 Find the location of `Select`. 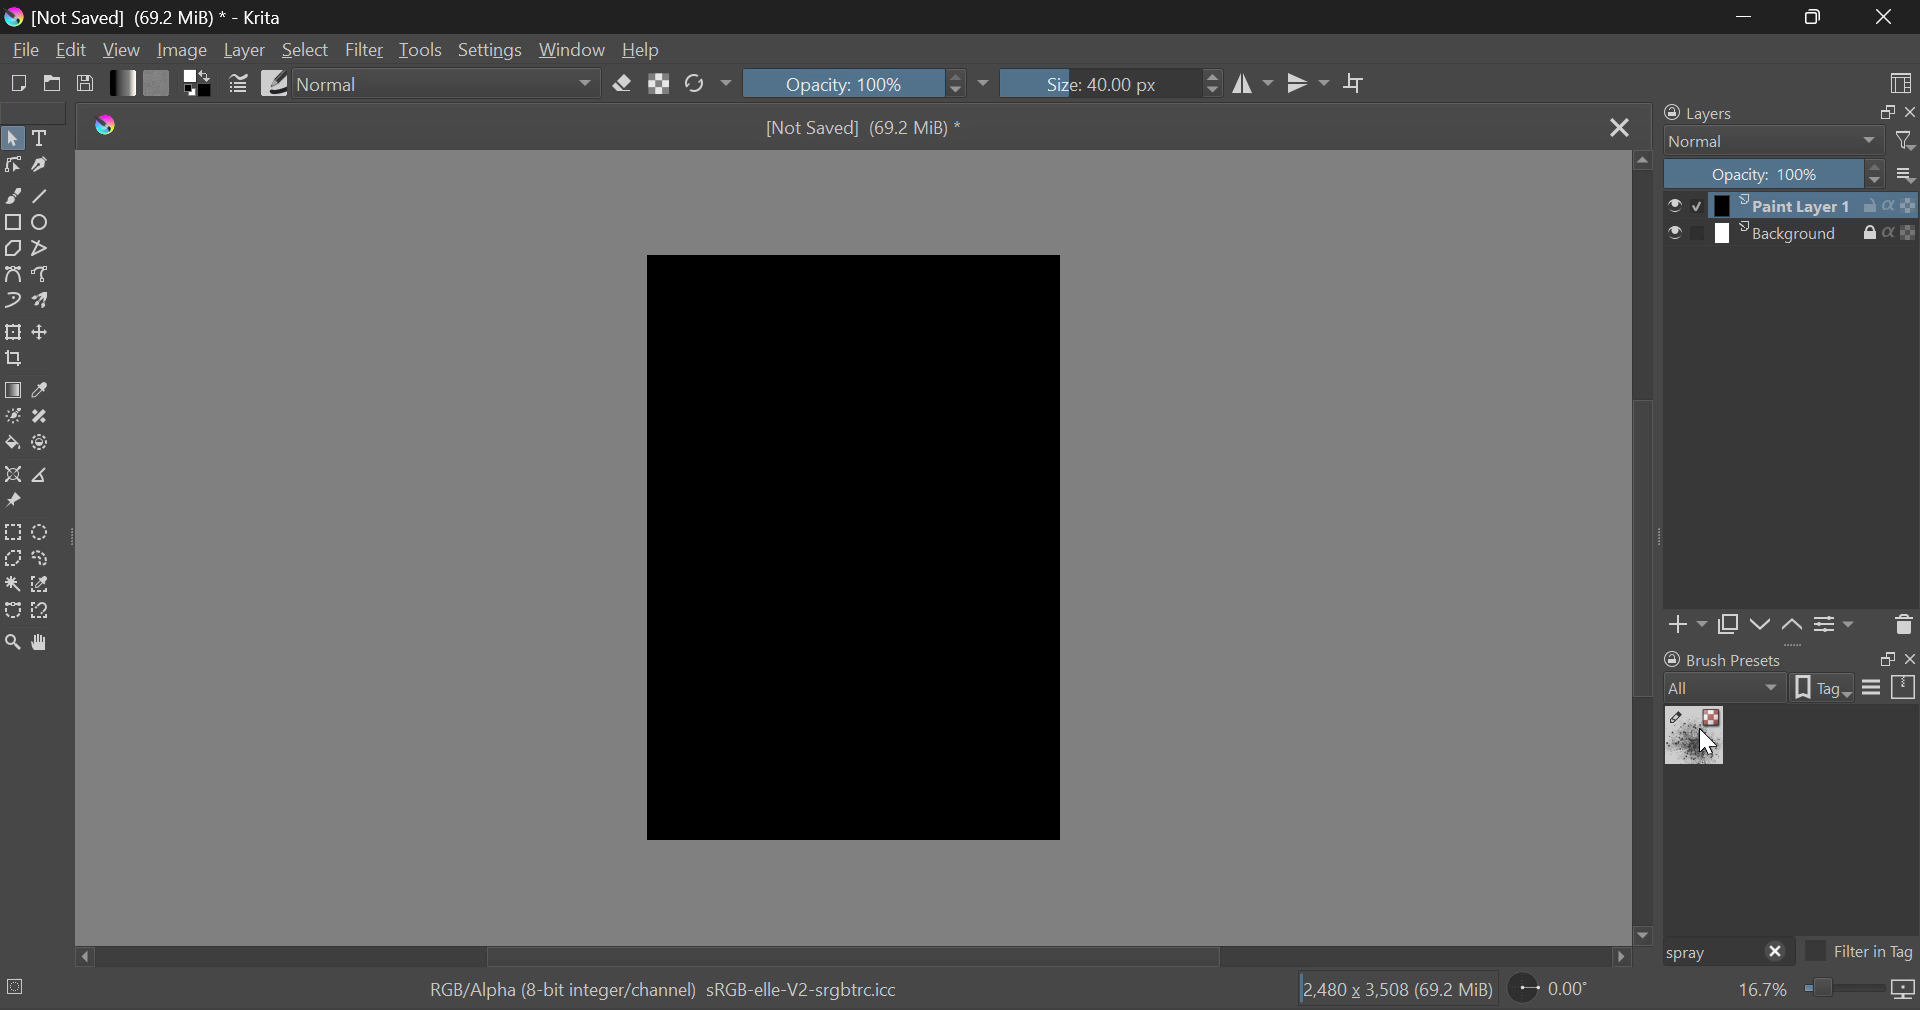

Select is located at coordinates (12, 138).